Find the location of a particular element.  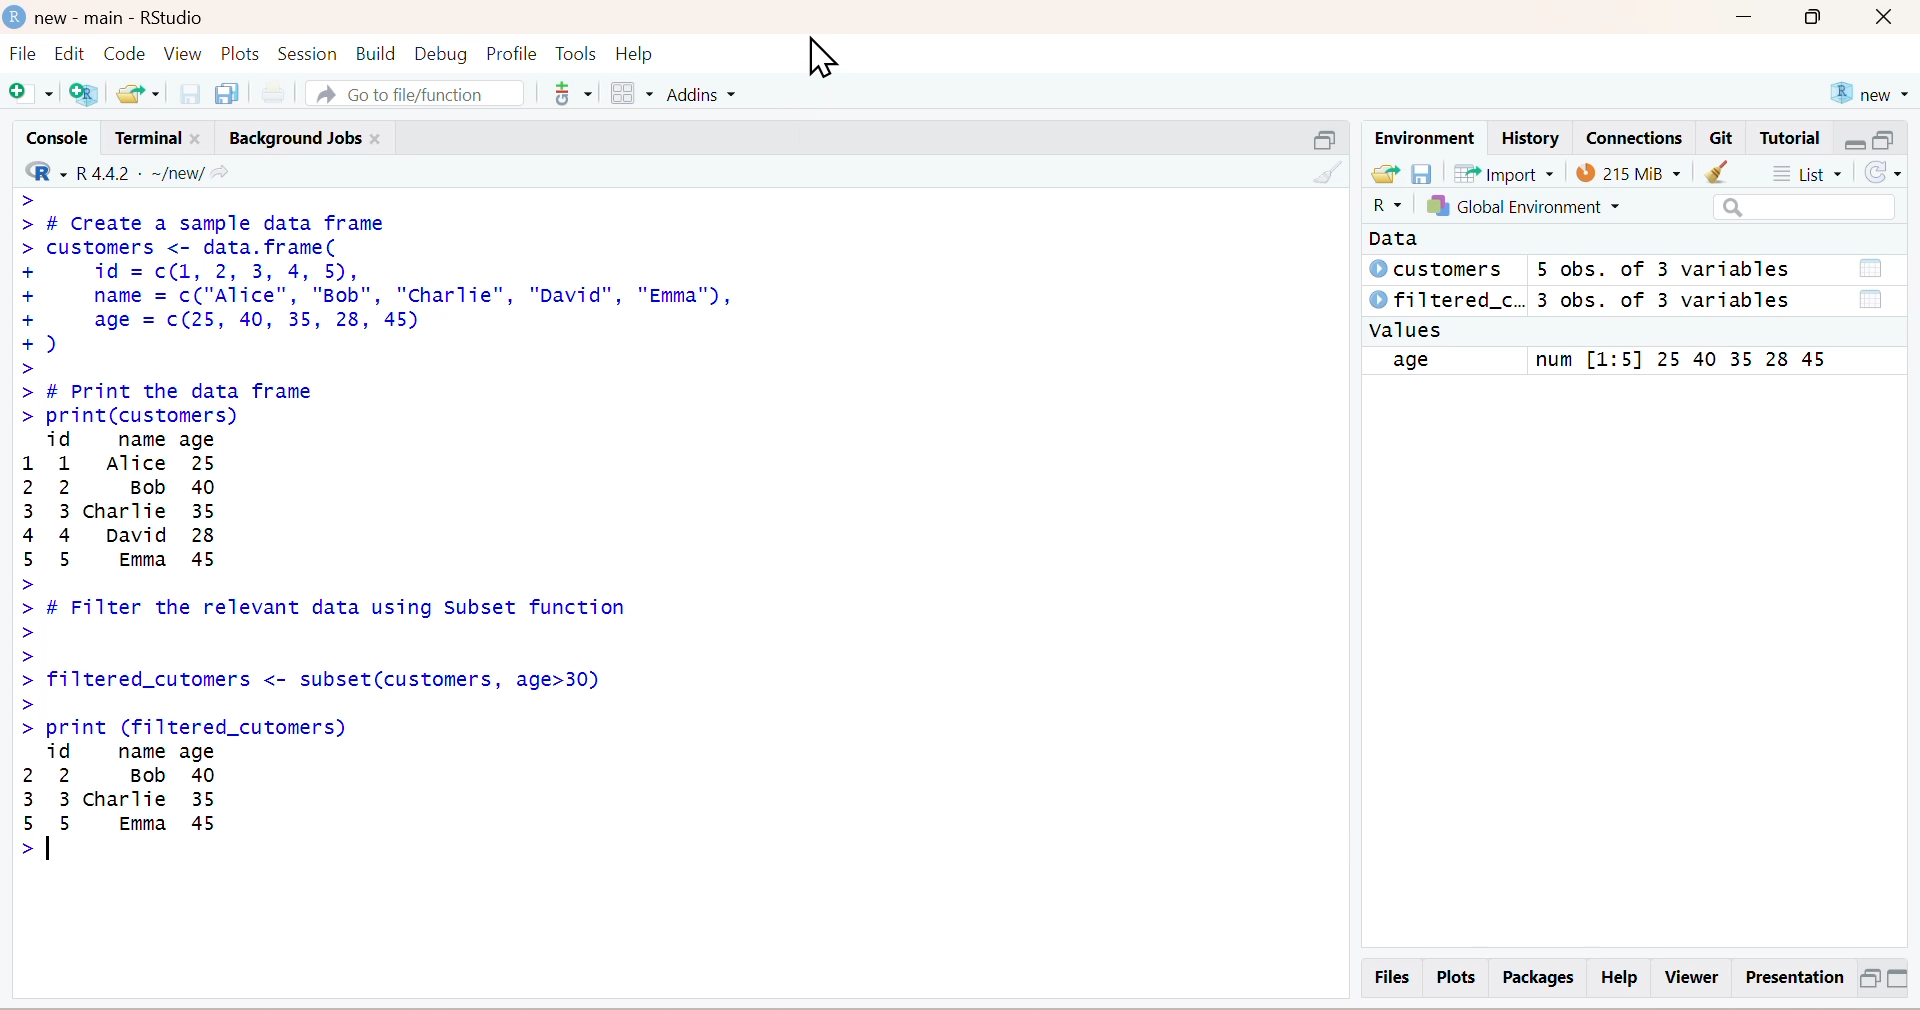

Maximize is located at coordinates (1821, 22).